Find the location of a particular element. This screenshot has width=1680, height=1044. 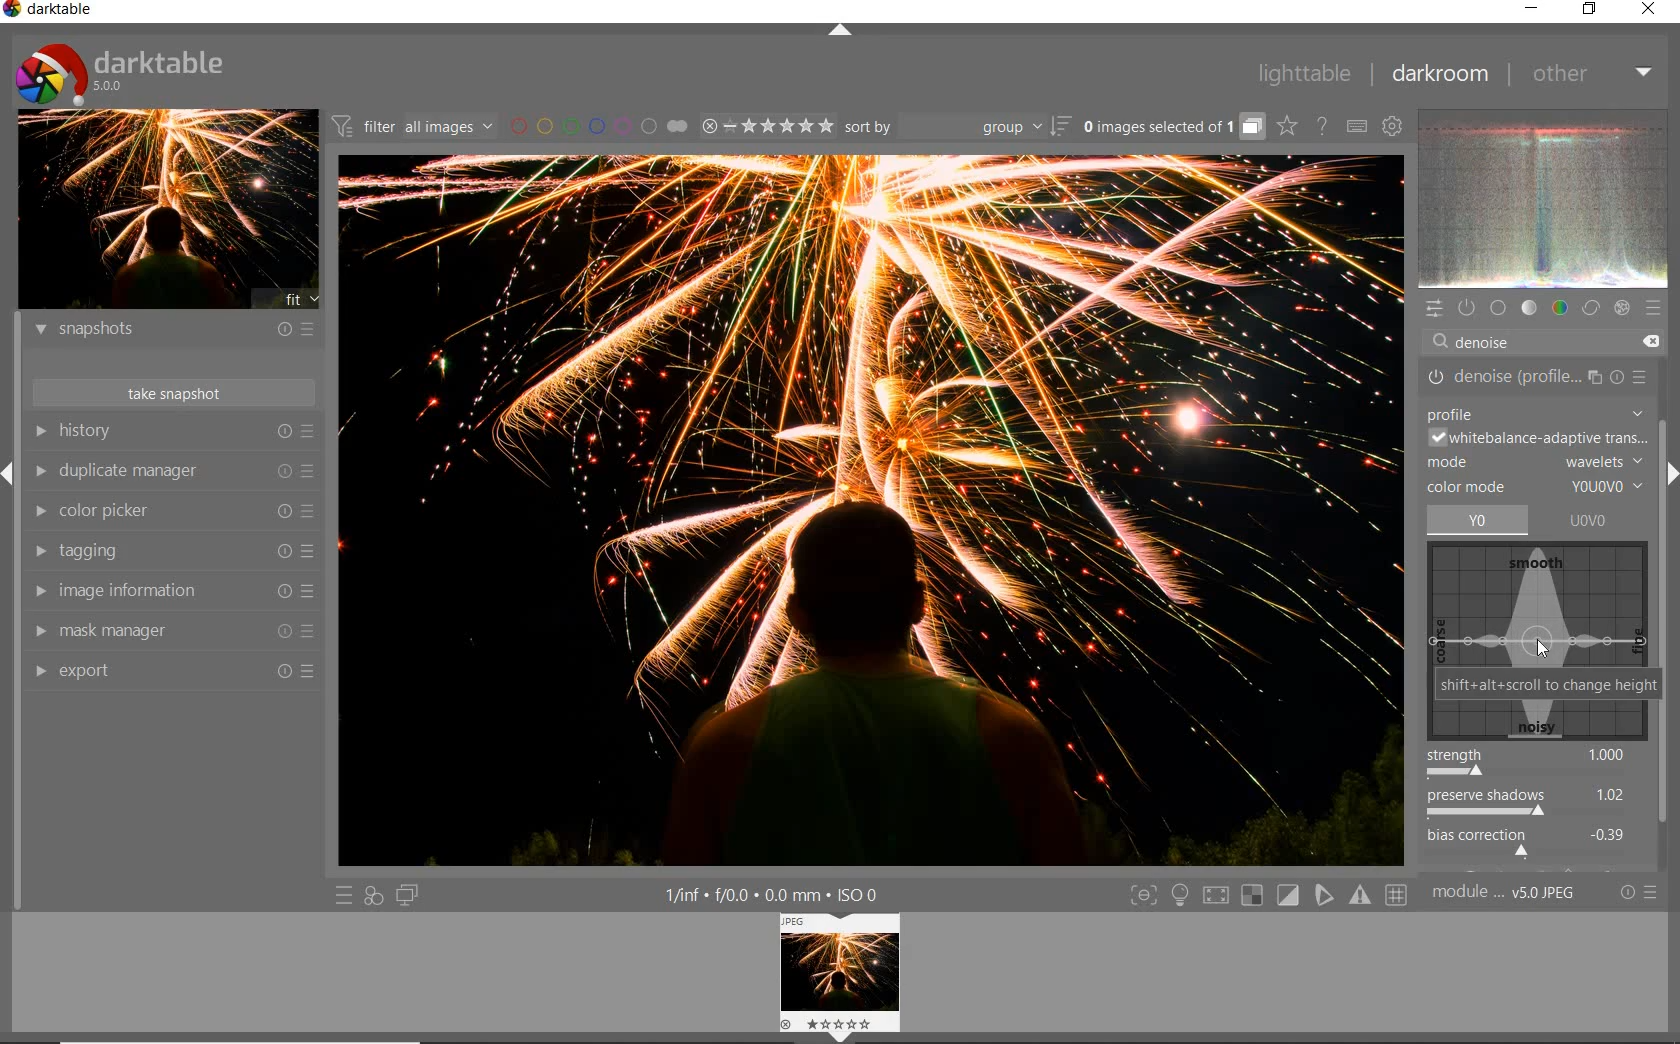

reset or presets and preferences is located at coordinates (1641, 894).